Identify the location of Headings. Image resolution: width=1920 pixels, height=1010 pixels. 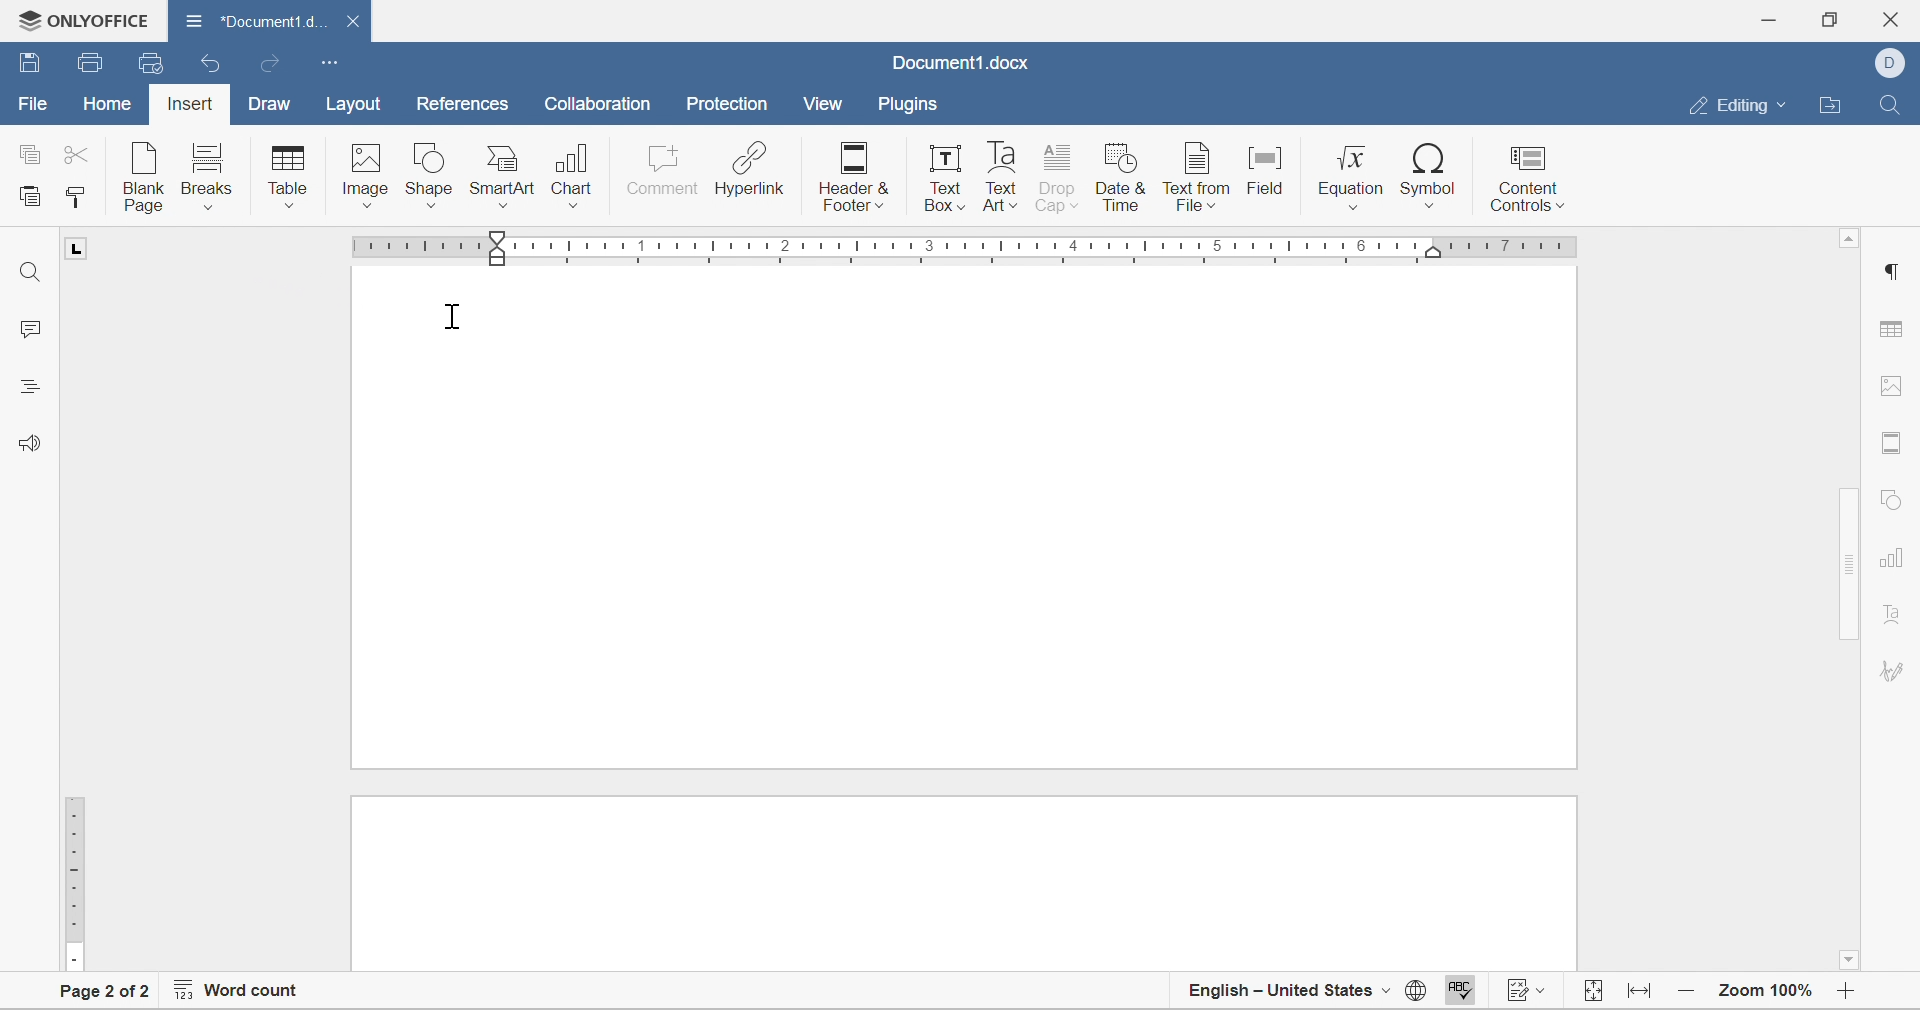
(27, 385).